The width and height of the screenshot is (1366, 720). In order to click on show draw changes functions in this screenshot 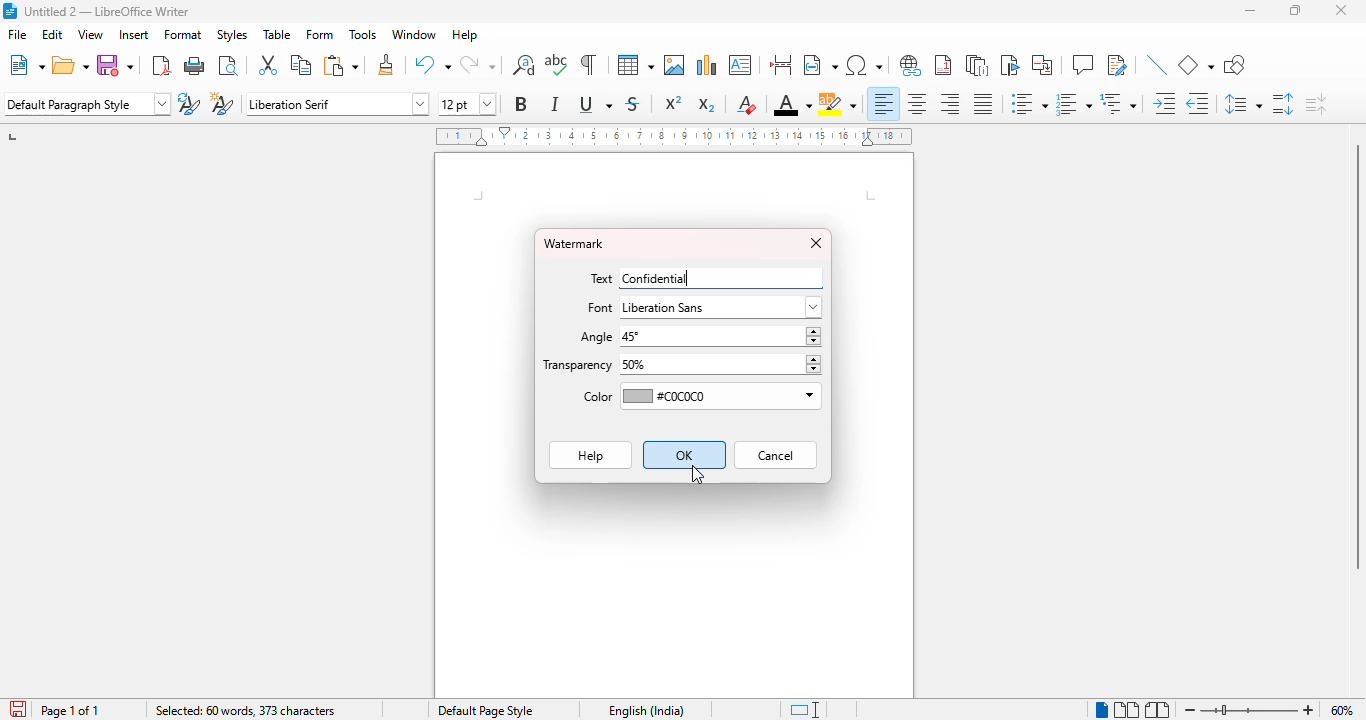, I will do `click(1116, 64)`.